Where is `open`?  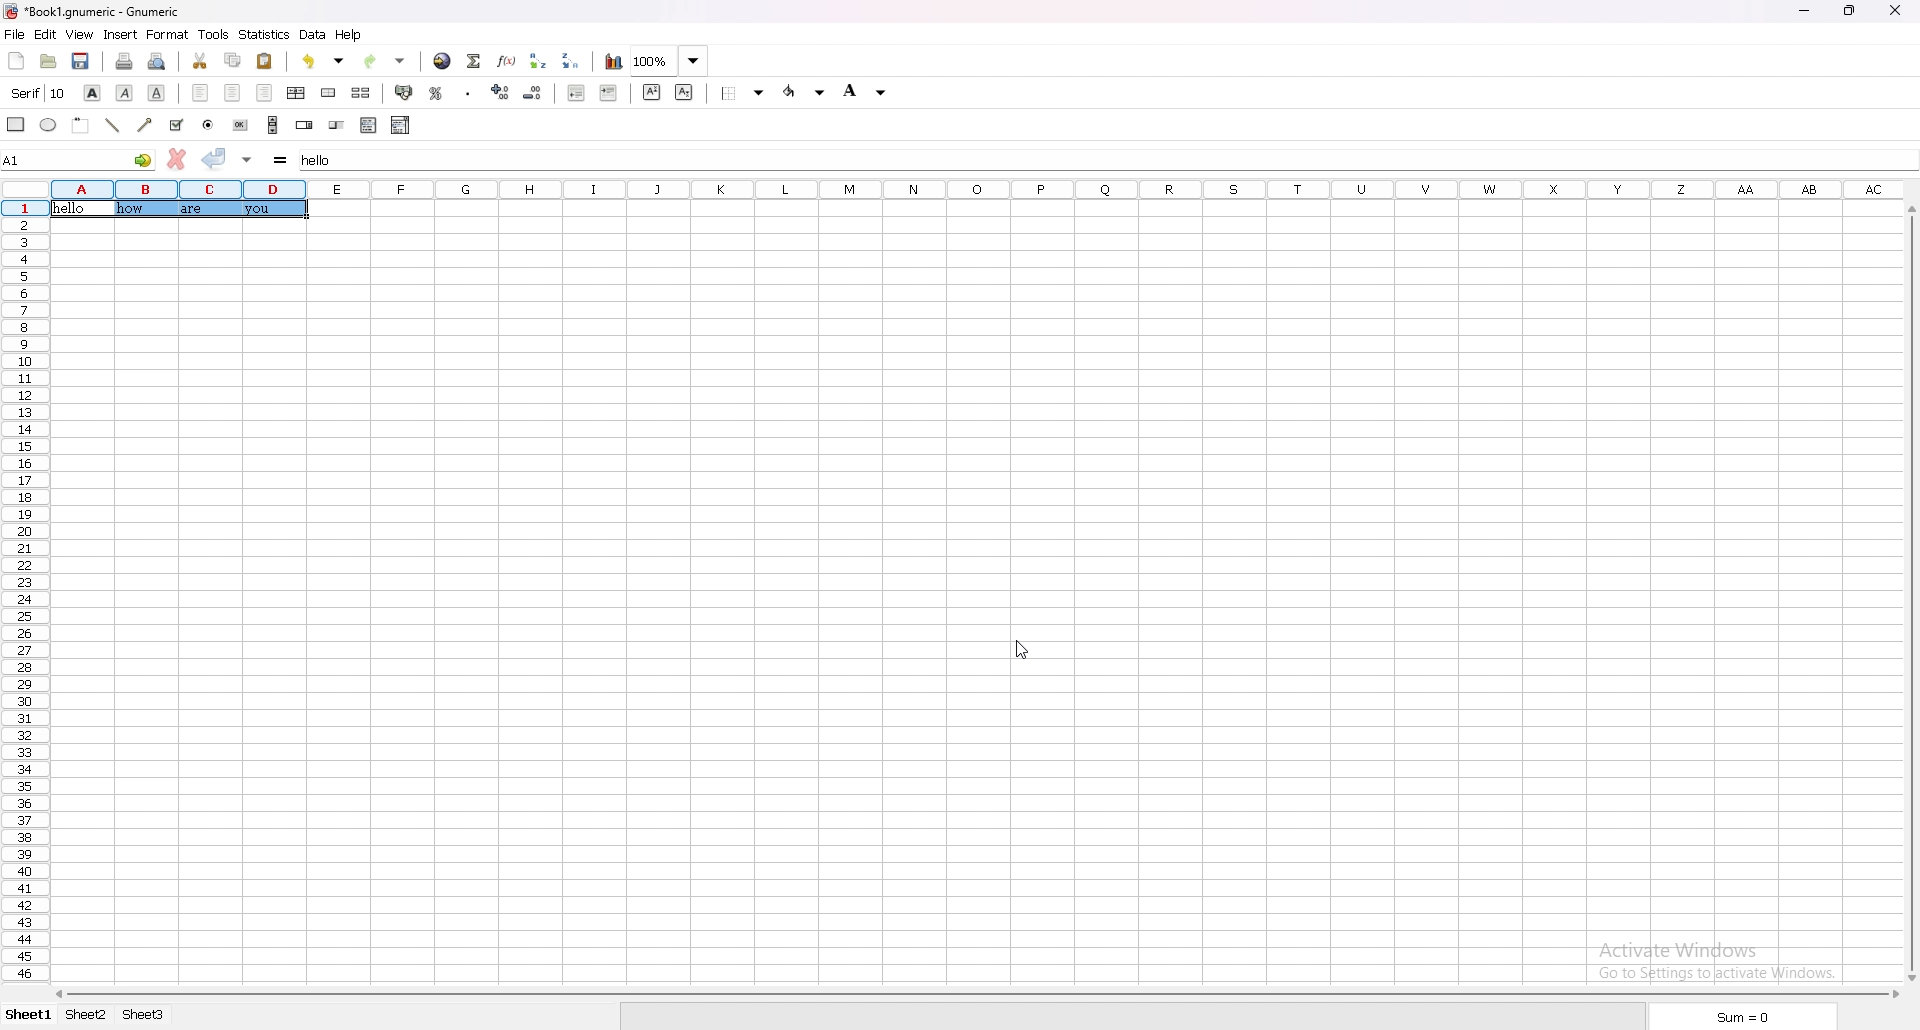 open is located at coordinates (48, 60).